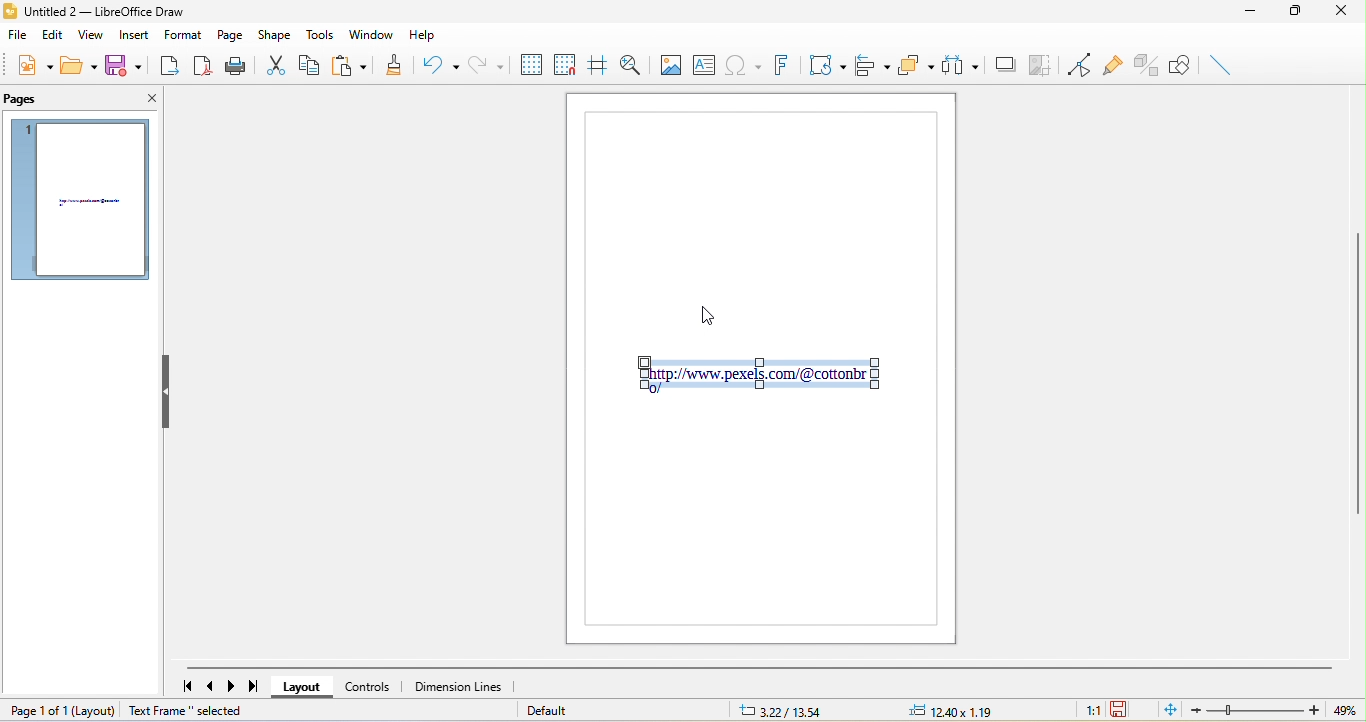 This screenshot has height=722, width=1366. I want to click on format, so click(185, 35).